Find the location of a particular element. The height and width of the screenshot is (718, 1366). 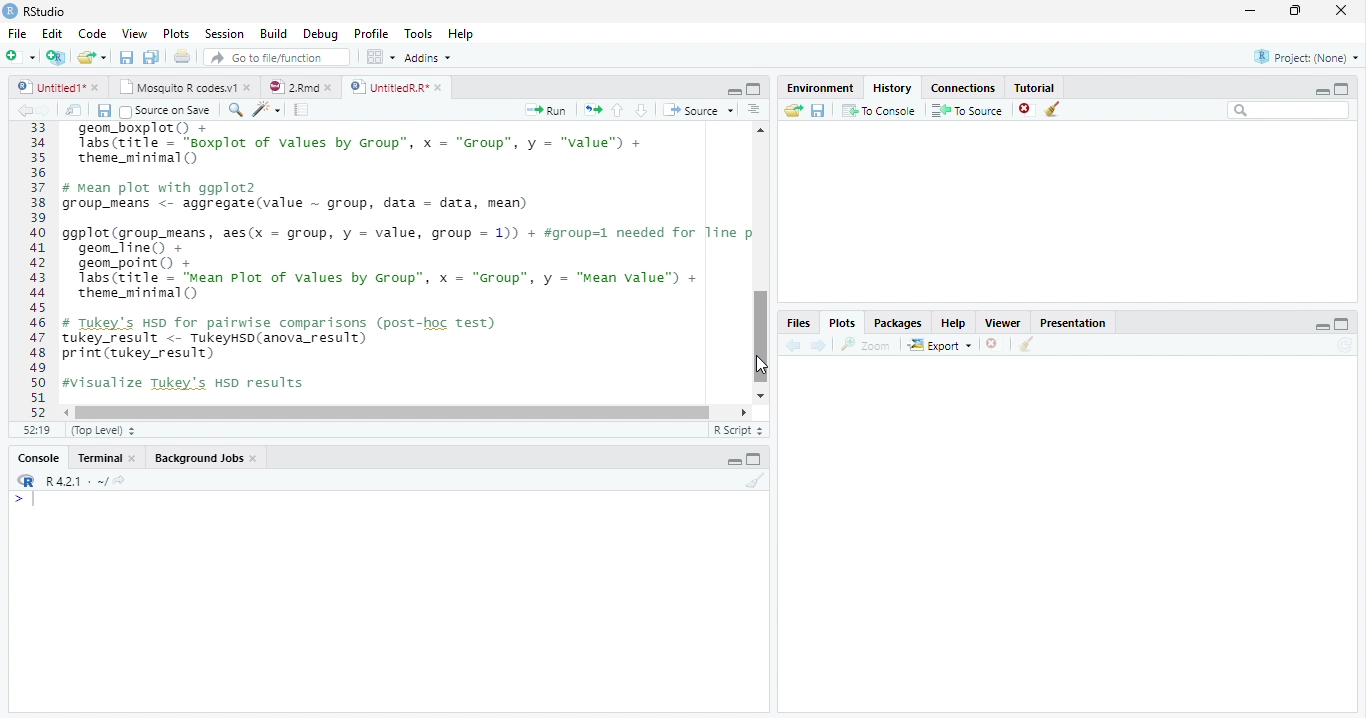

Maximize is located at coordinates (754, 90).